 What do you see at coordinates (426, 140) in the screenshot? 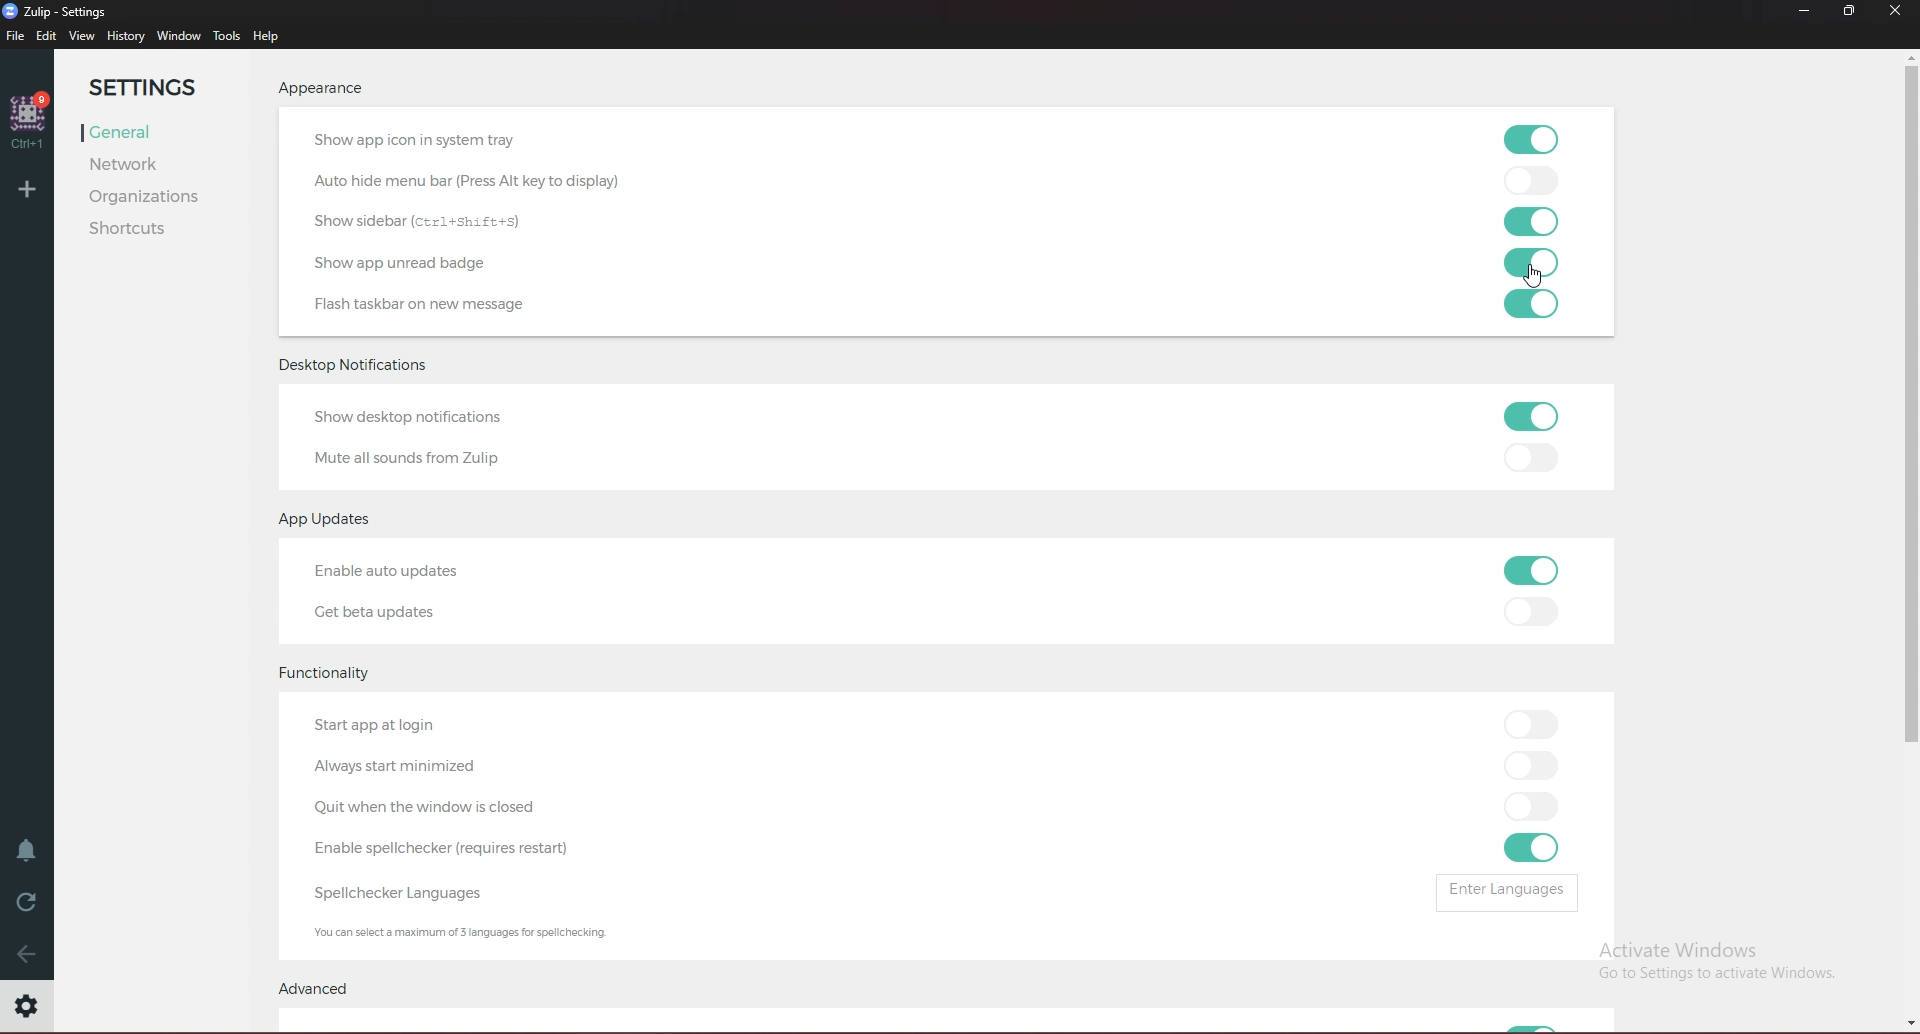
I see `show app icon in system tray` at bounding box center [426, 140].